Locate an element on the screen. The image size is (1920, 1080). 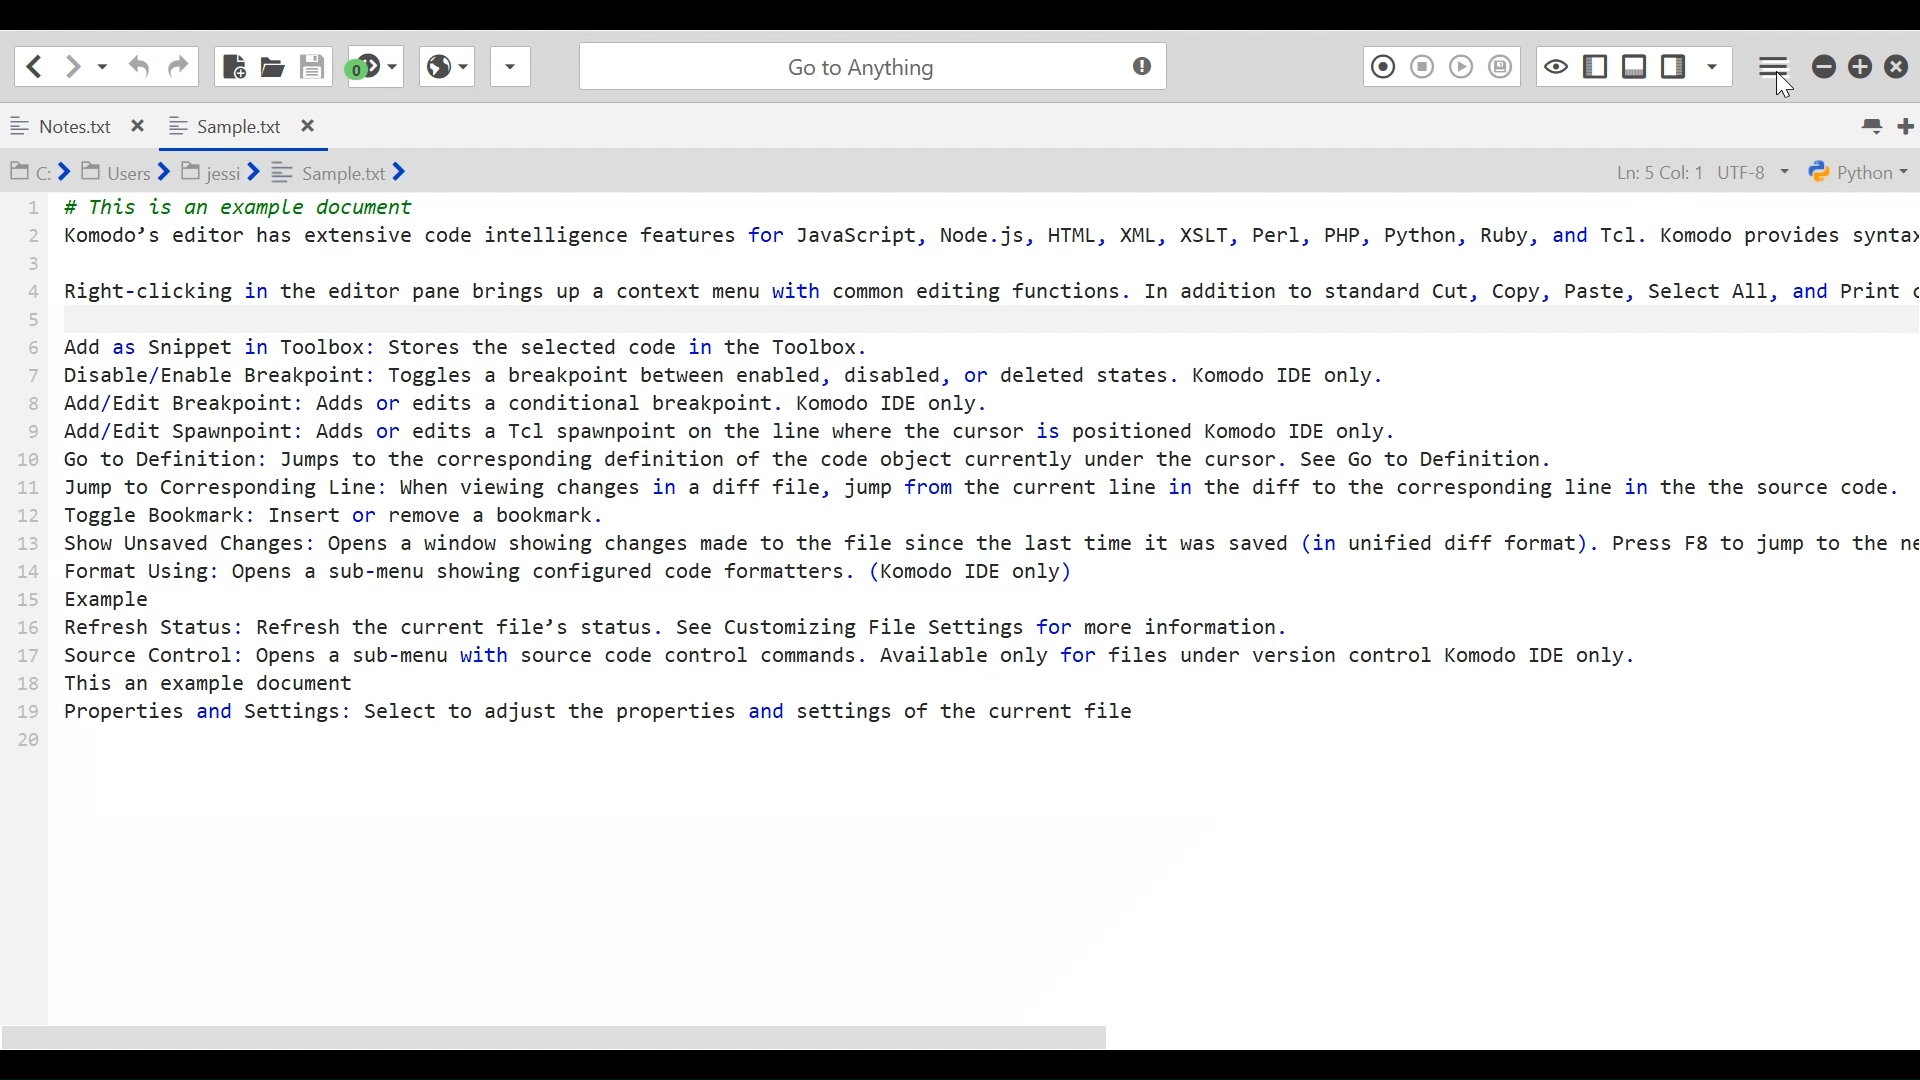
Jump to the next syntax checking result is located at coordinates (376, 66).